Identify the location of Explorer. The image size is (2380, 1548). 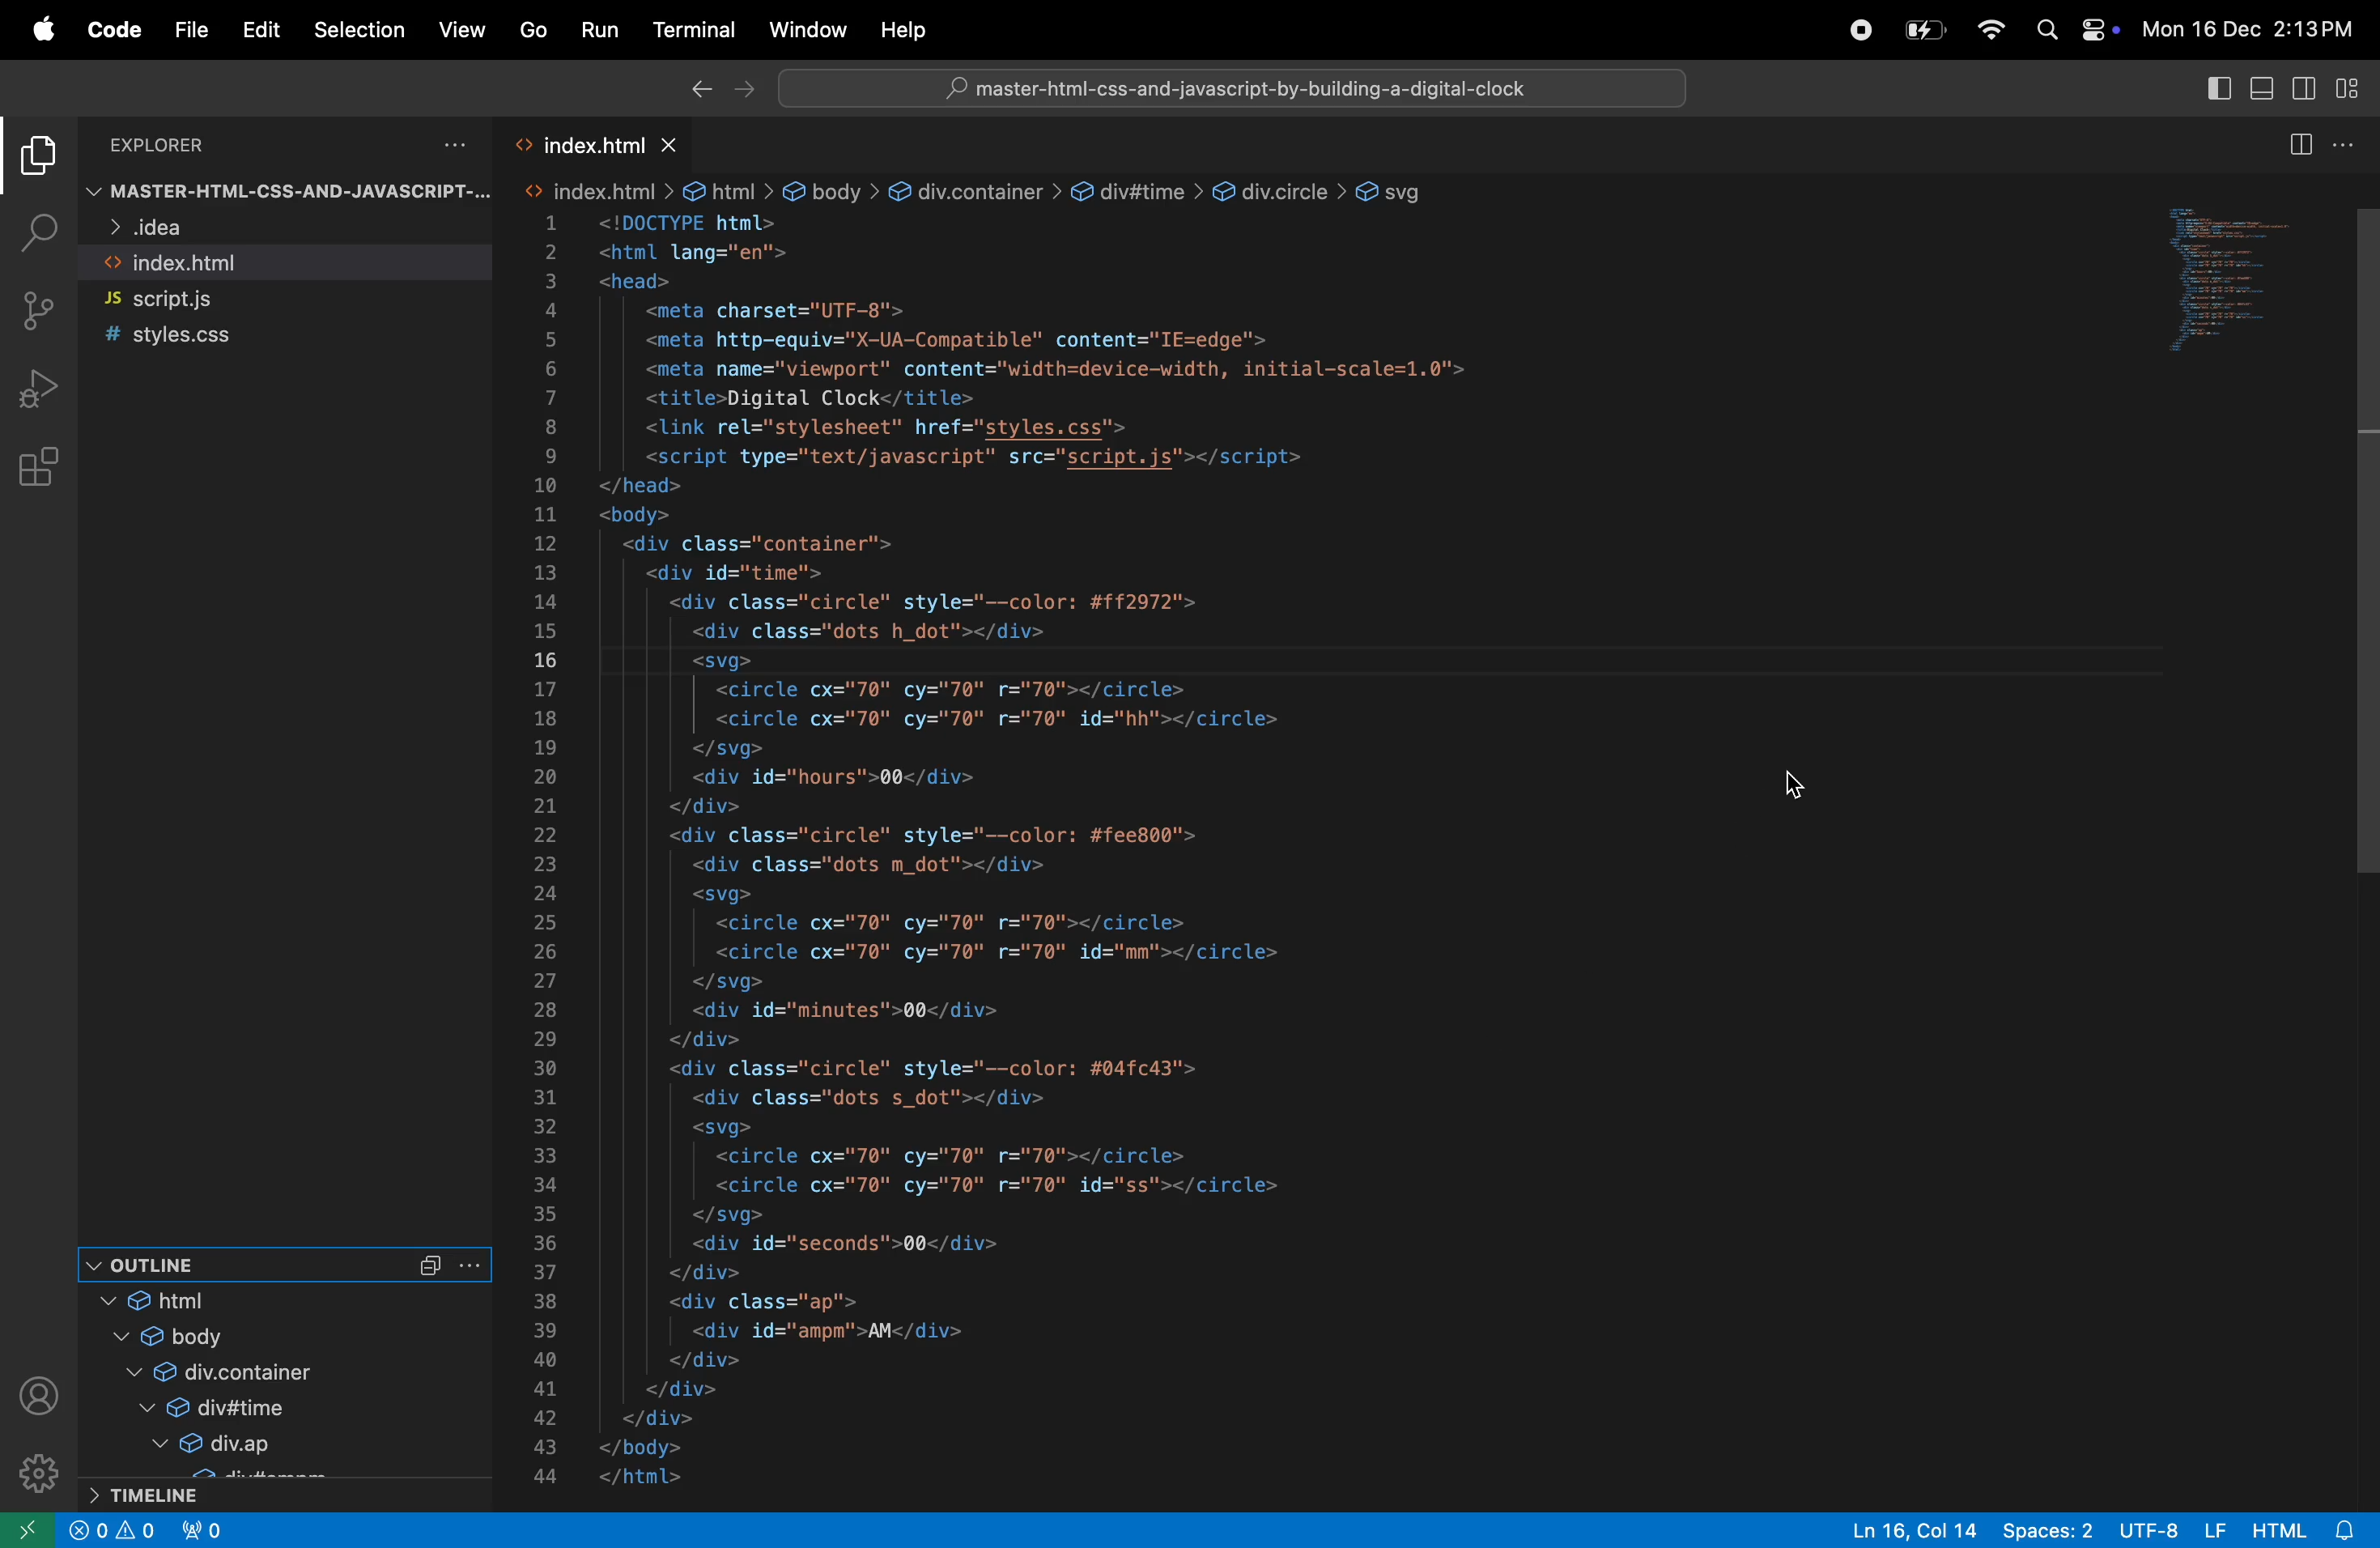
(180, 144).